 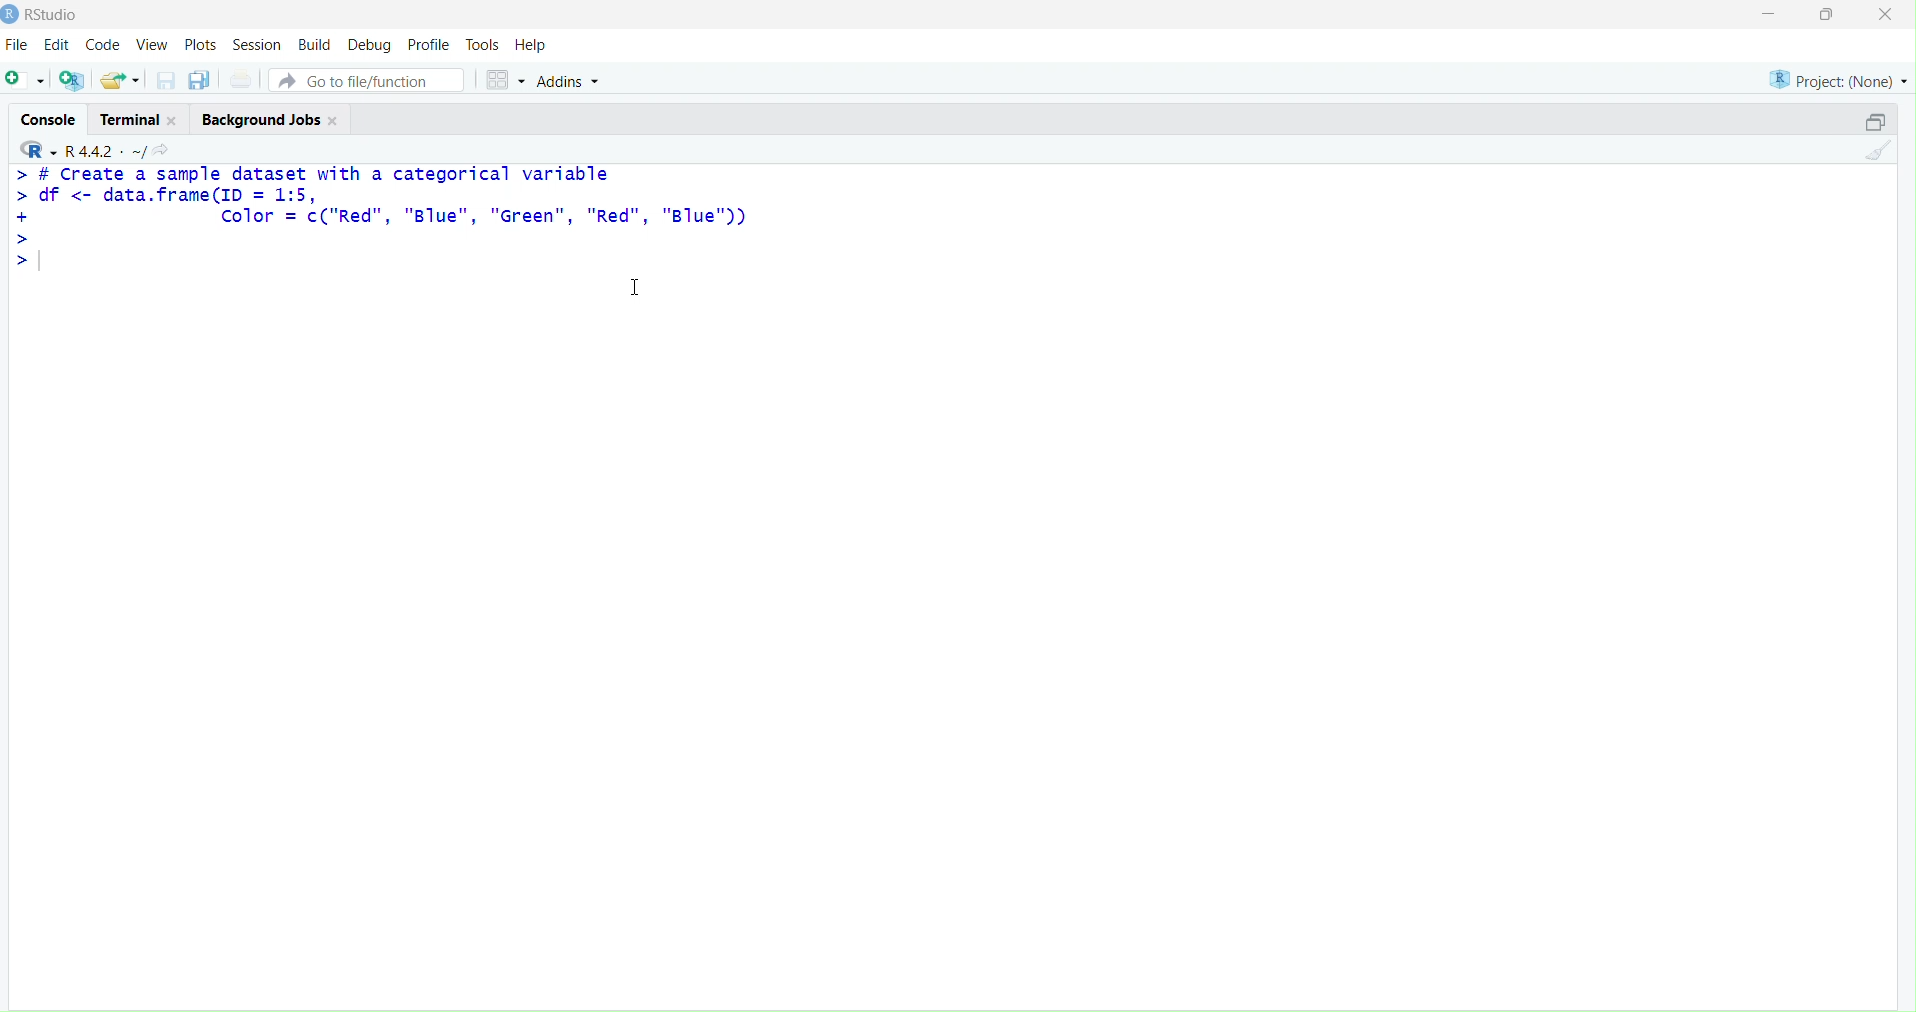 What do you see at coordinates (369, 47) in the screenshot?
I see `debug` at bounding box center [369, 47].